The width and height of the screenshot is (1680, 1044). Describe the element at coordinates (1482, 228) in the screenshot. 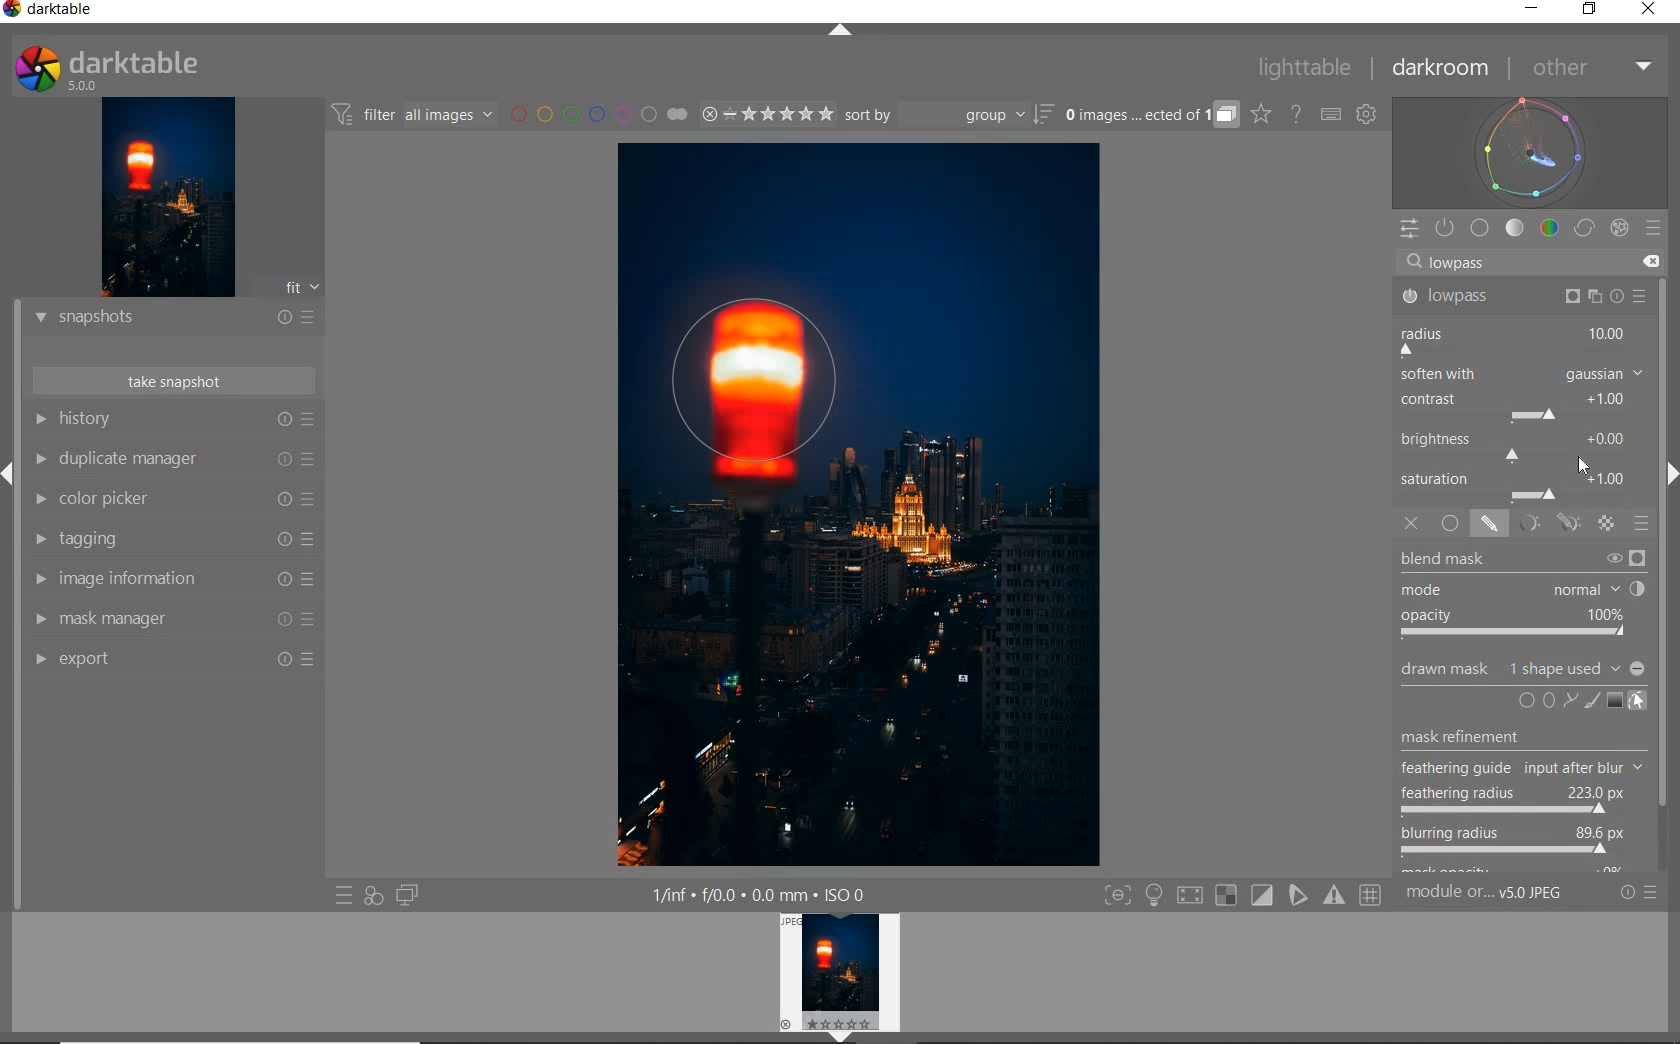

I see `BASE` at that location.